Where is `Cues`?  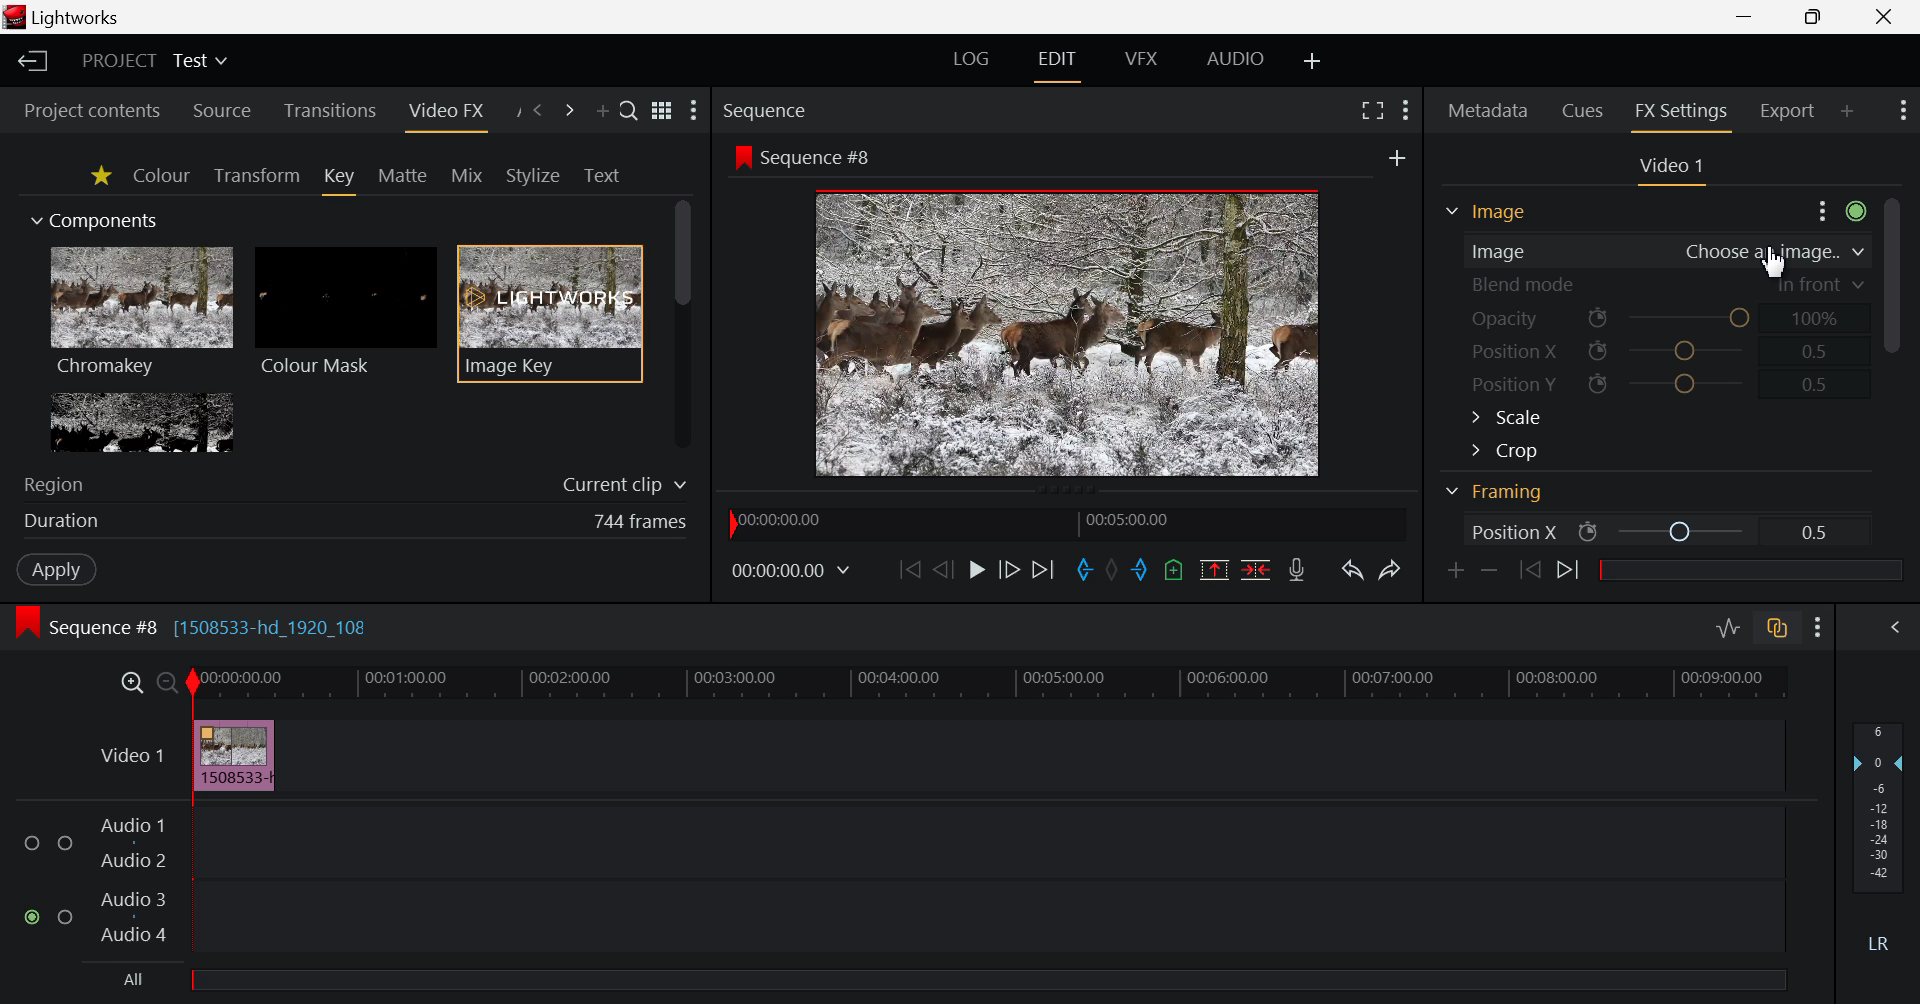 Cues is located at coordinates (1579, 111).